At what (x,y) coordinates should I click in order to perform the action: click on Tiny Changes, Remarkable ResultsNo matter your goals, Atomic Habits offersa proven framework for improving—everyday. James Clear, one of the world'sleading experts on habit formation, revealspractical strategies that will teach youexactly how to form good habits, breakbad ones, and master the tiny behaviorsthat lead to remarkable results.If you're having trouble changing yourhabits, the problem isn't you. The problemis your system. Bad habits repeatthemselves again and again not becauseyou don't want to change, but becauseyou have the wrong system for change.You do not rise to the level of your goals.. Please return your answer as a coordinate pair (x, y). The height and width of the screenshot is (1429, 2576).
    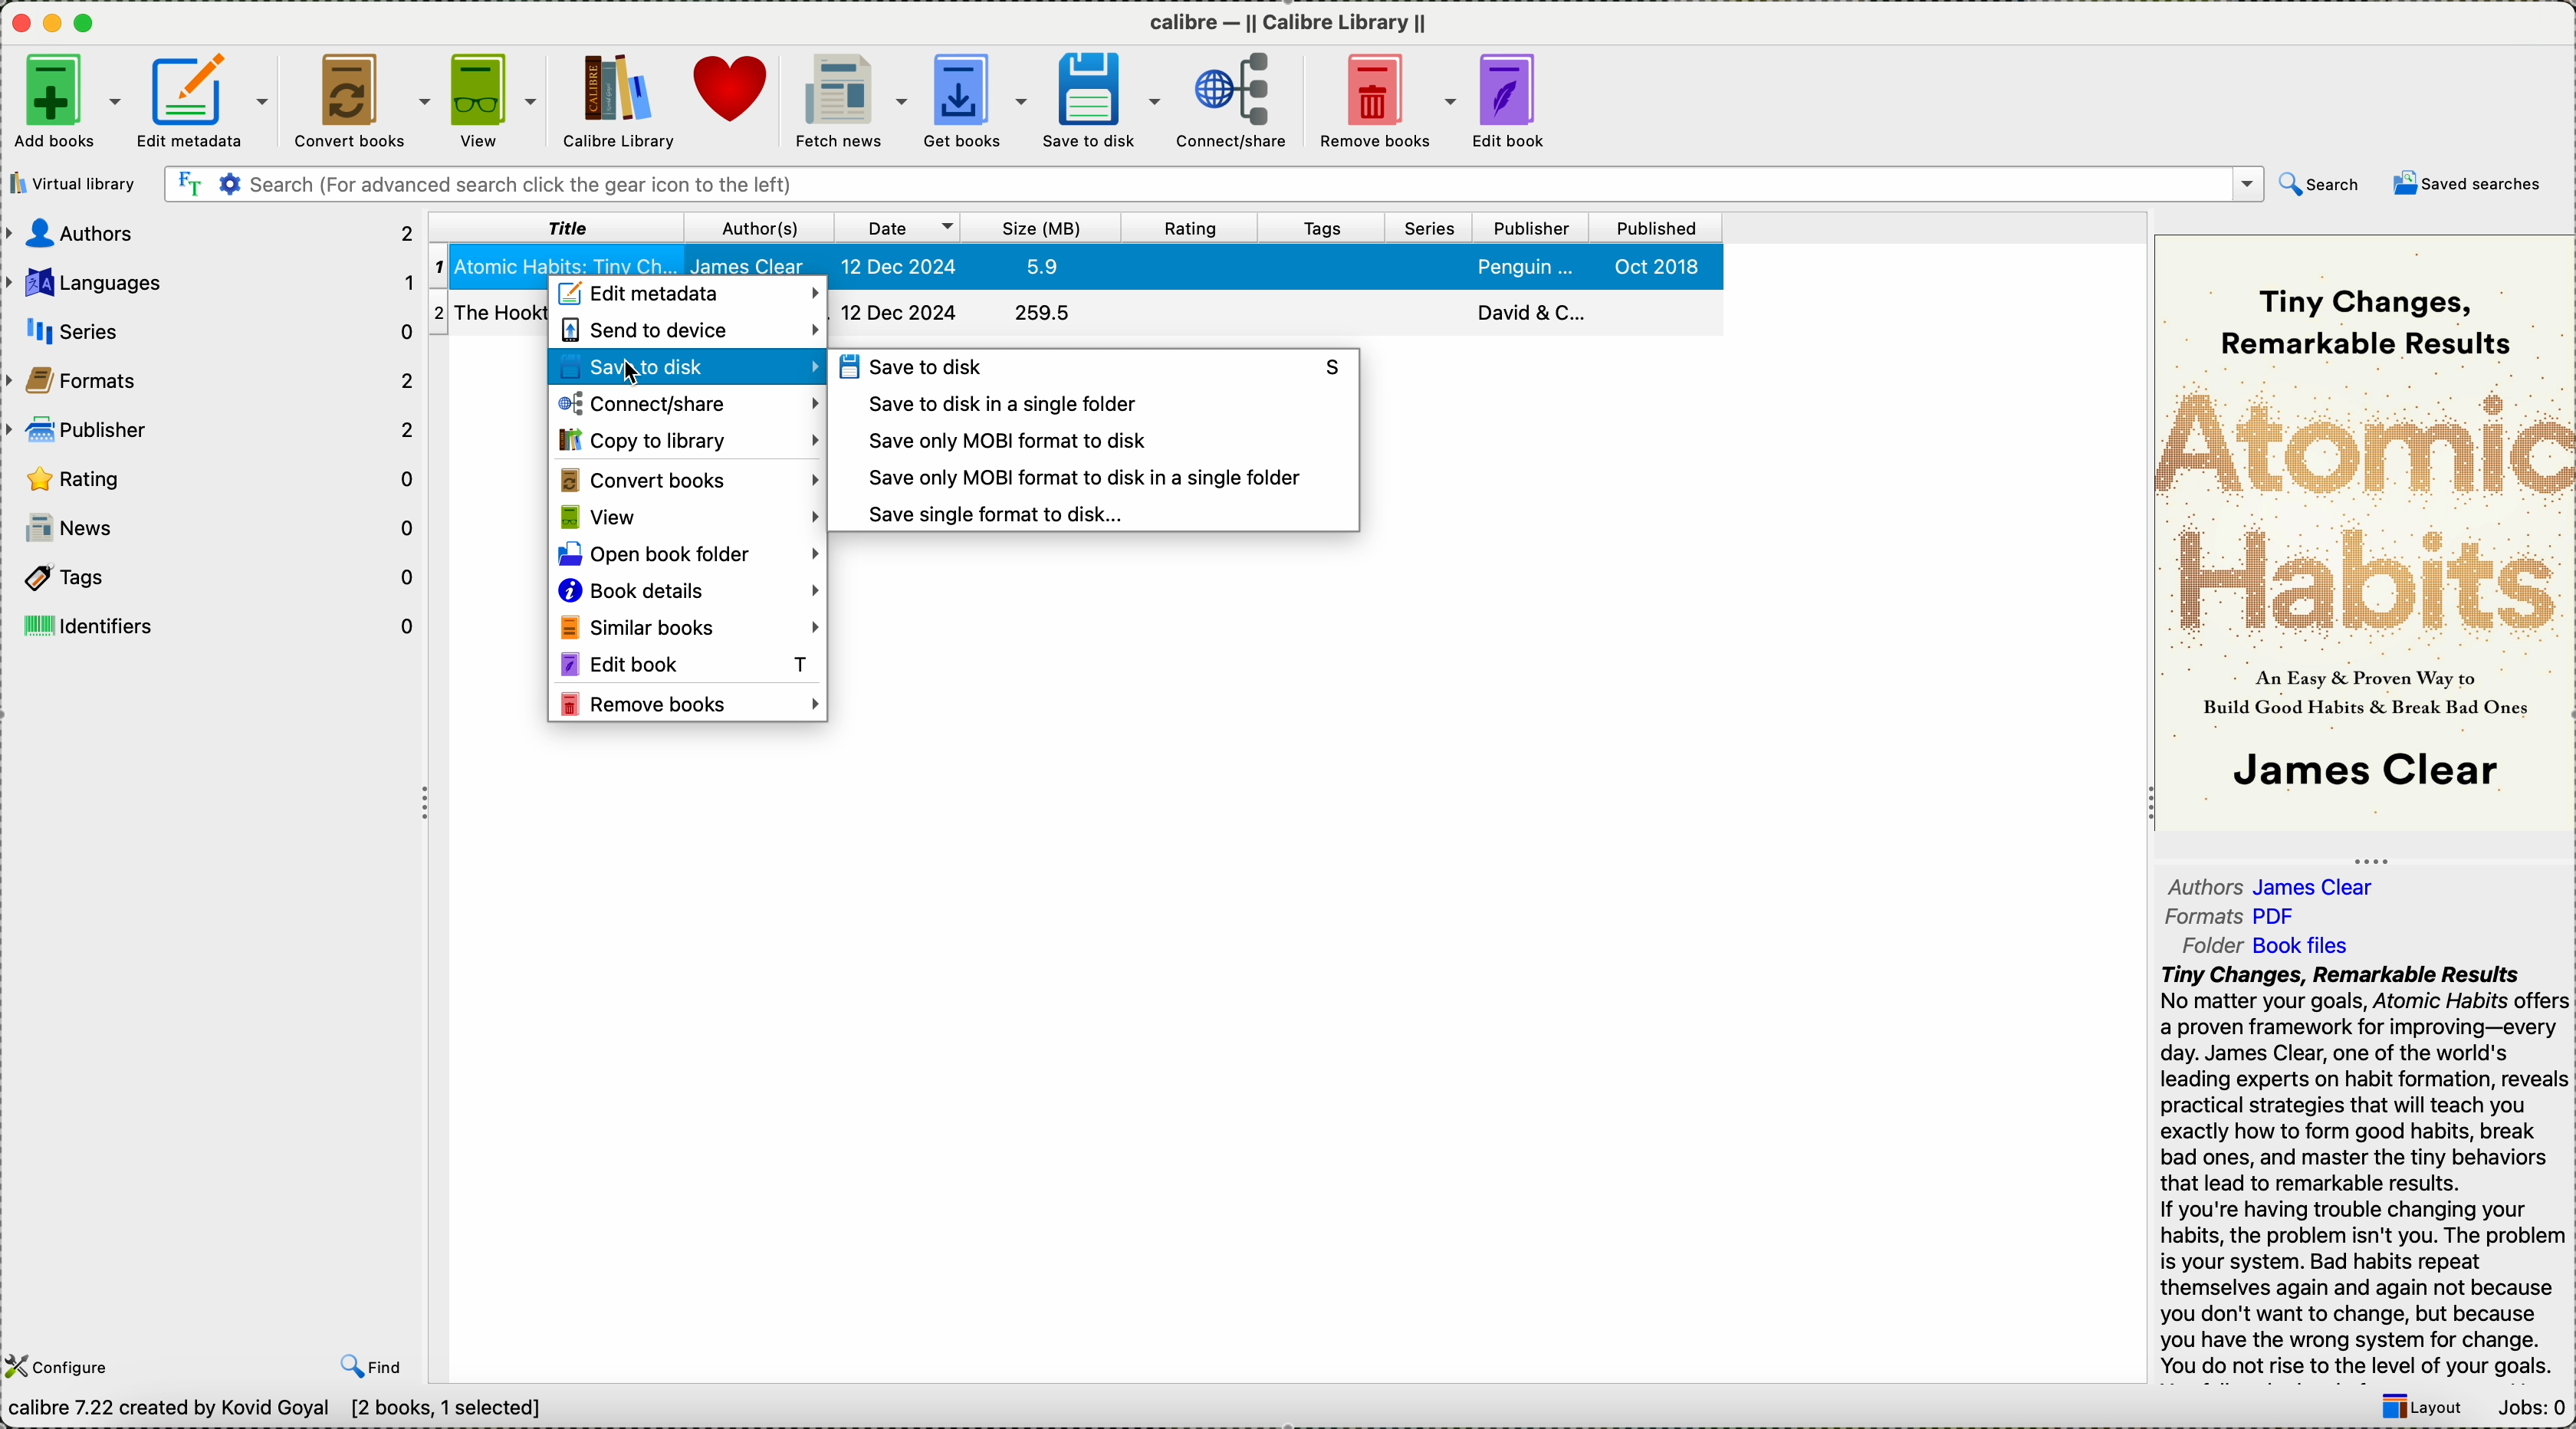
    Looking at the image, I should click on (2359, 1168).